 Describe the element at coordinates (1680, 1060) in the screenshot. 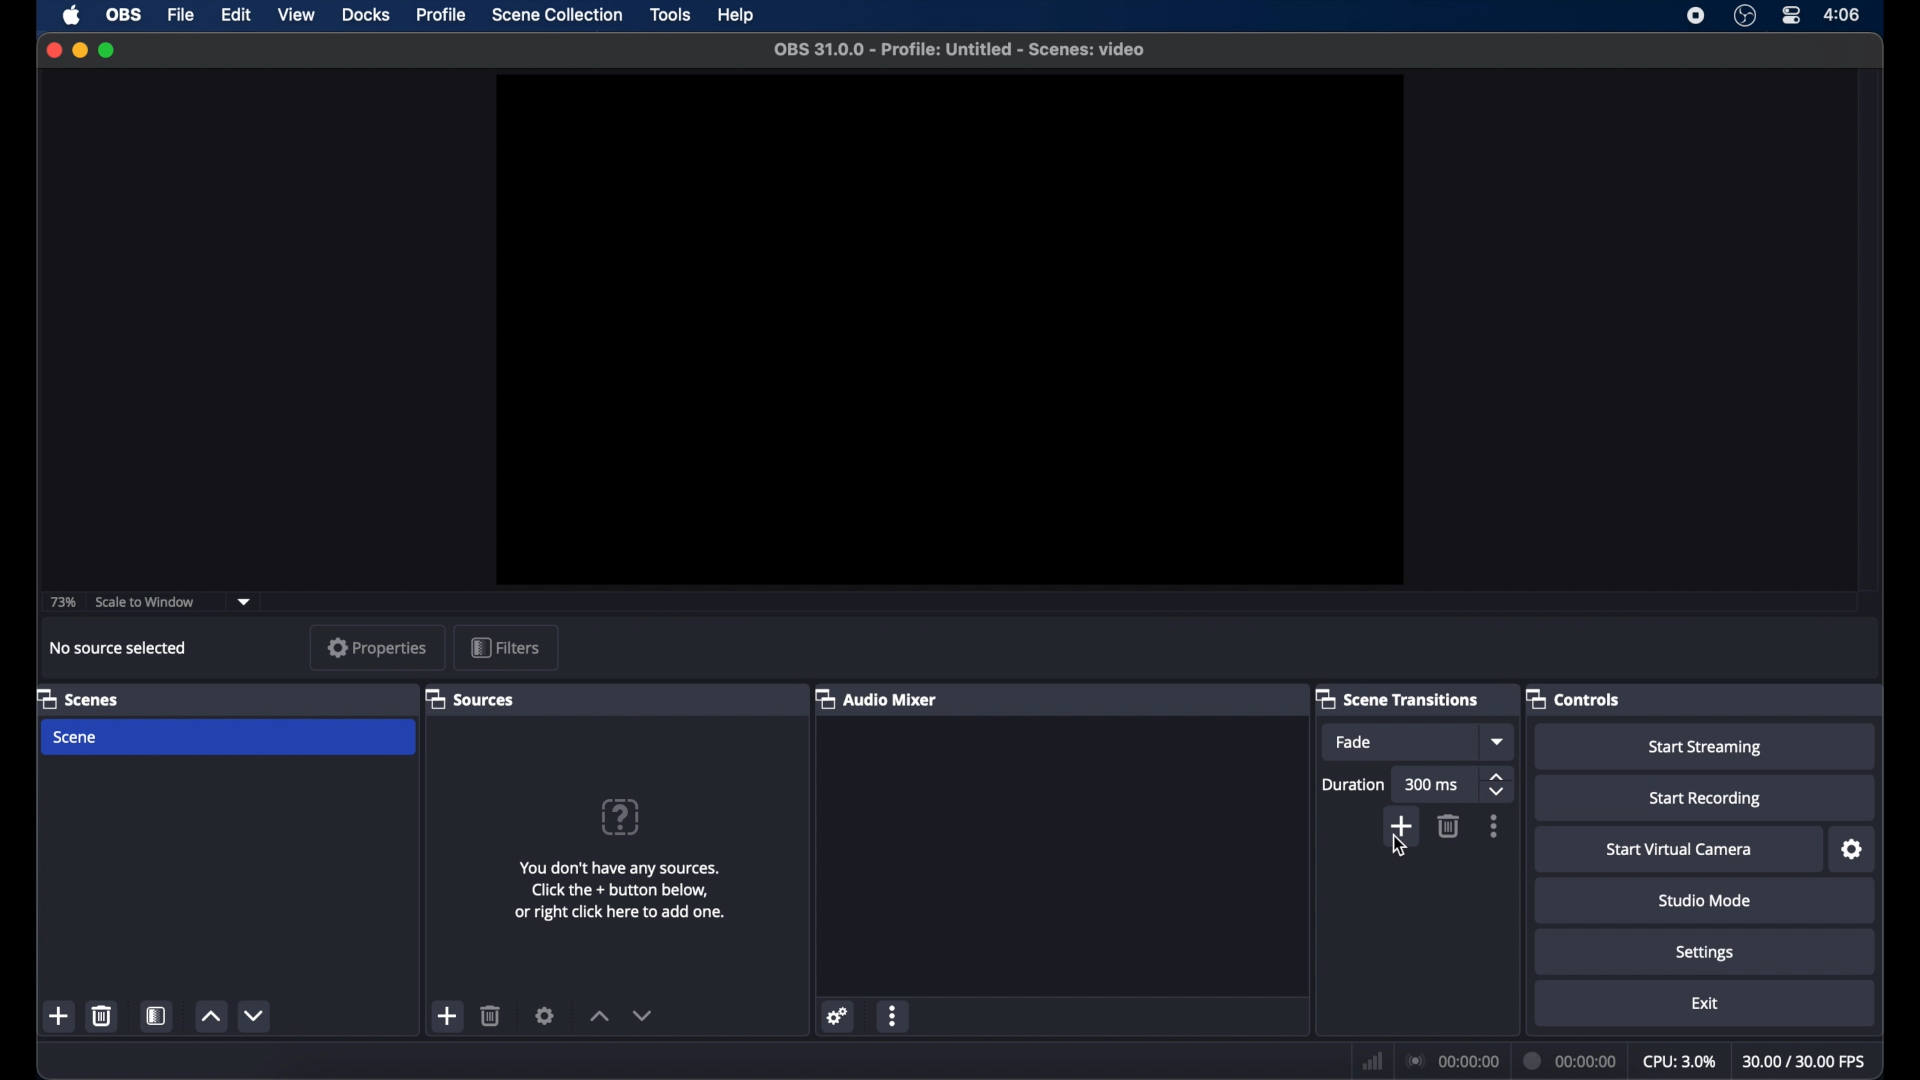

I see `cpu` at that location.